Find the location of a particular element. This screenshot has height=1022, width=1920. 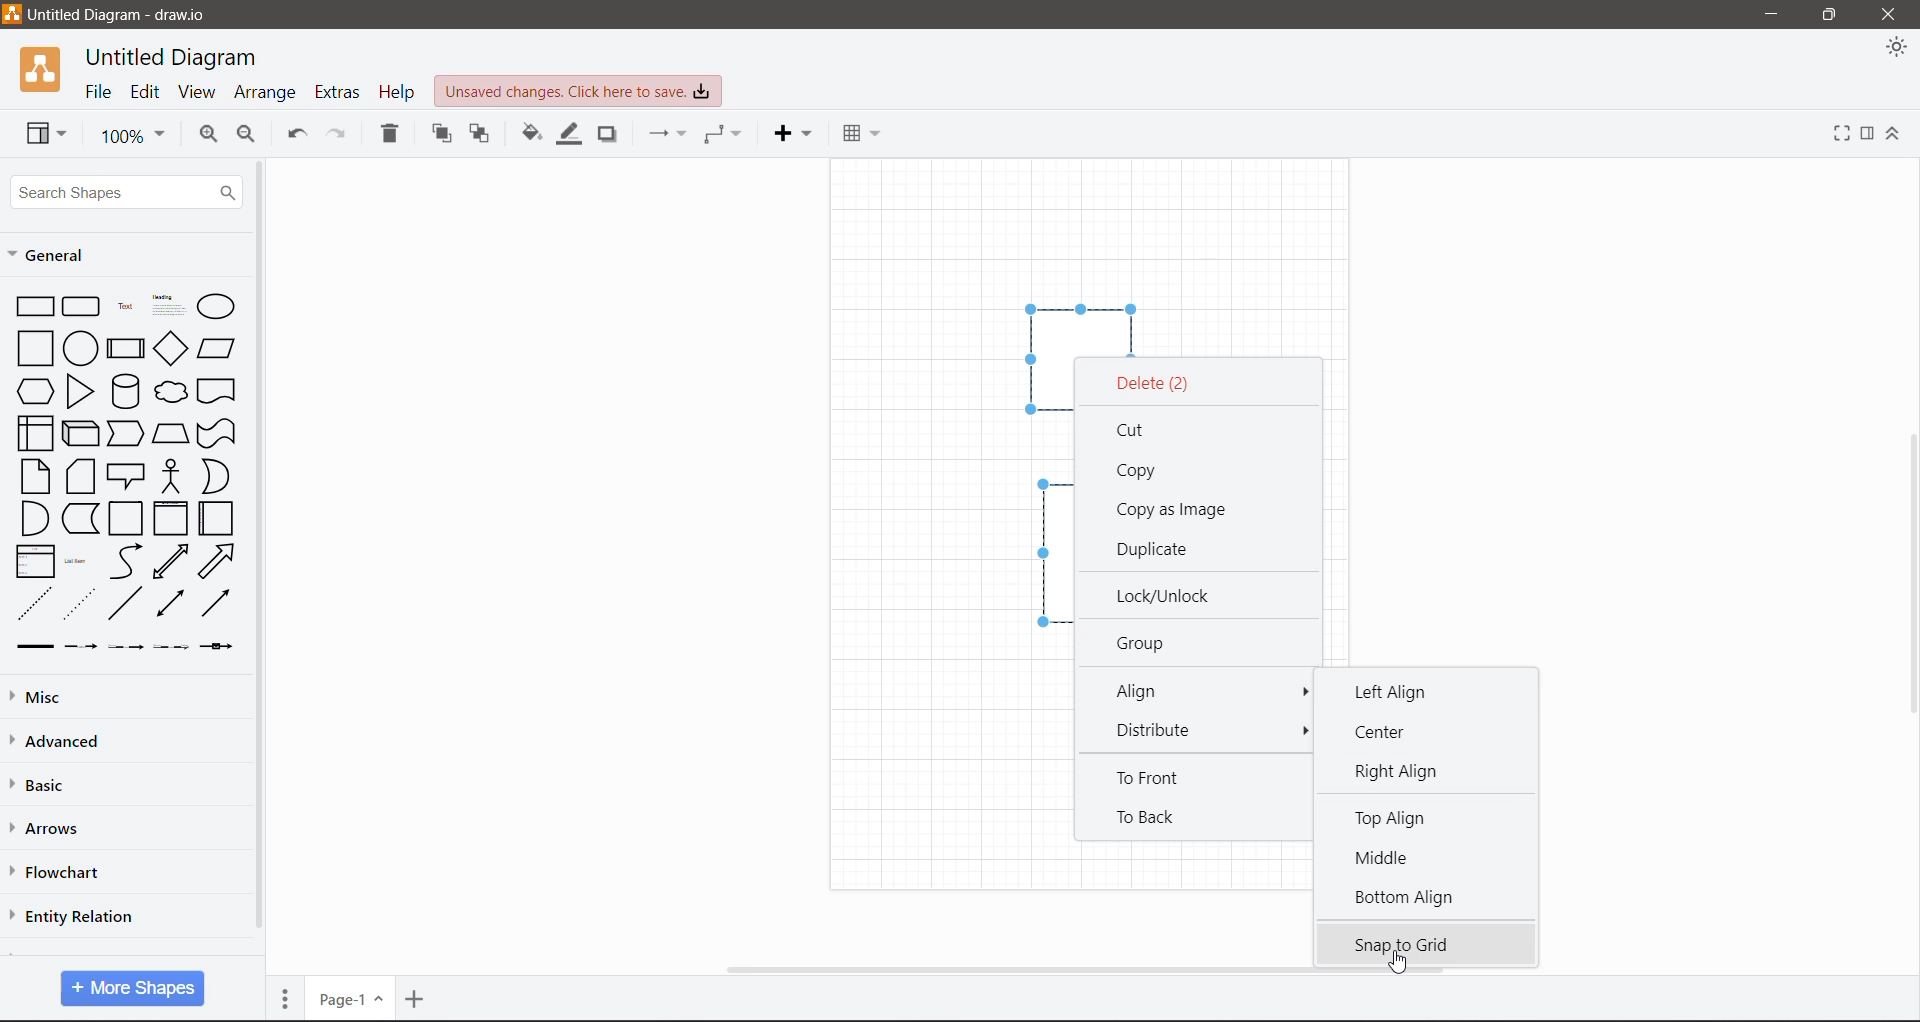

Help is located at coordinates (396, 90).